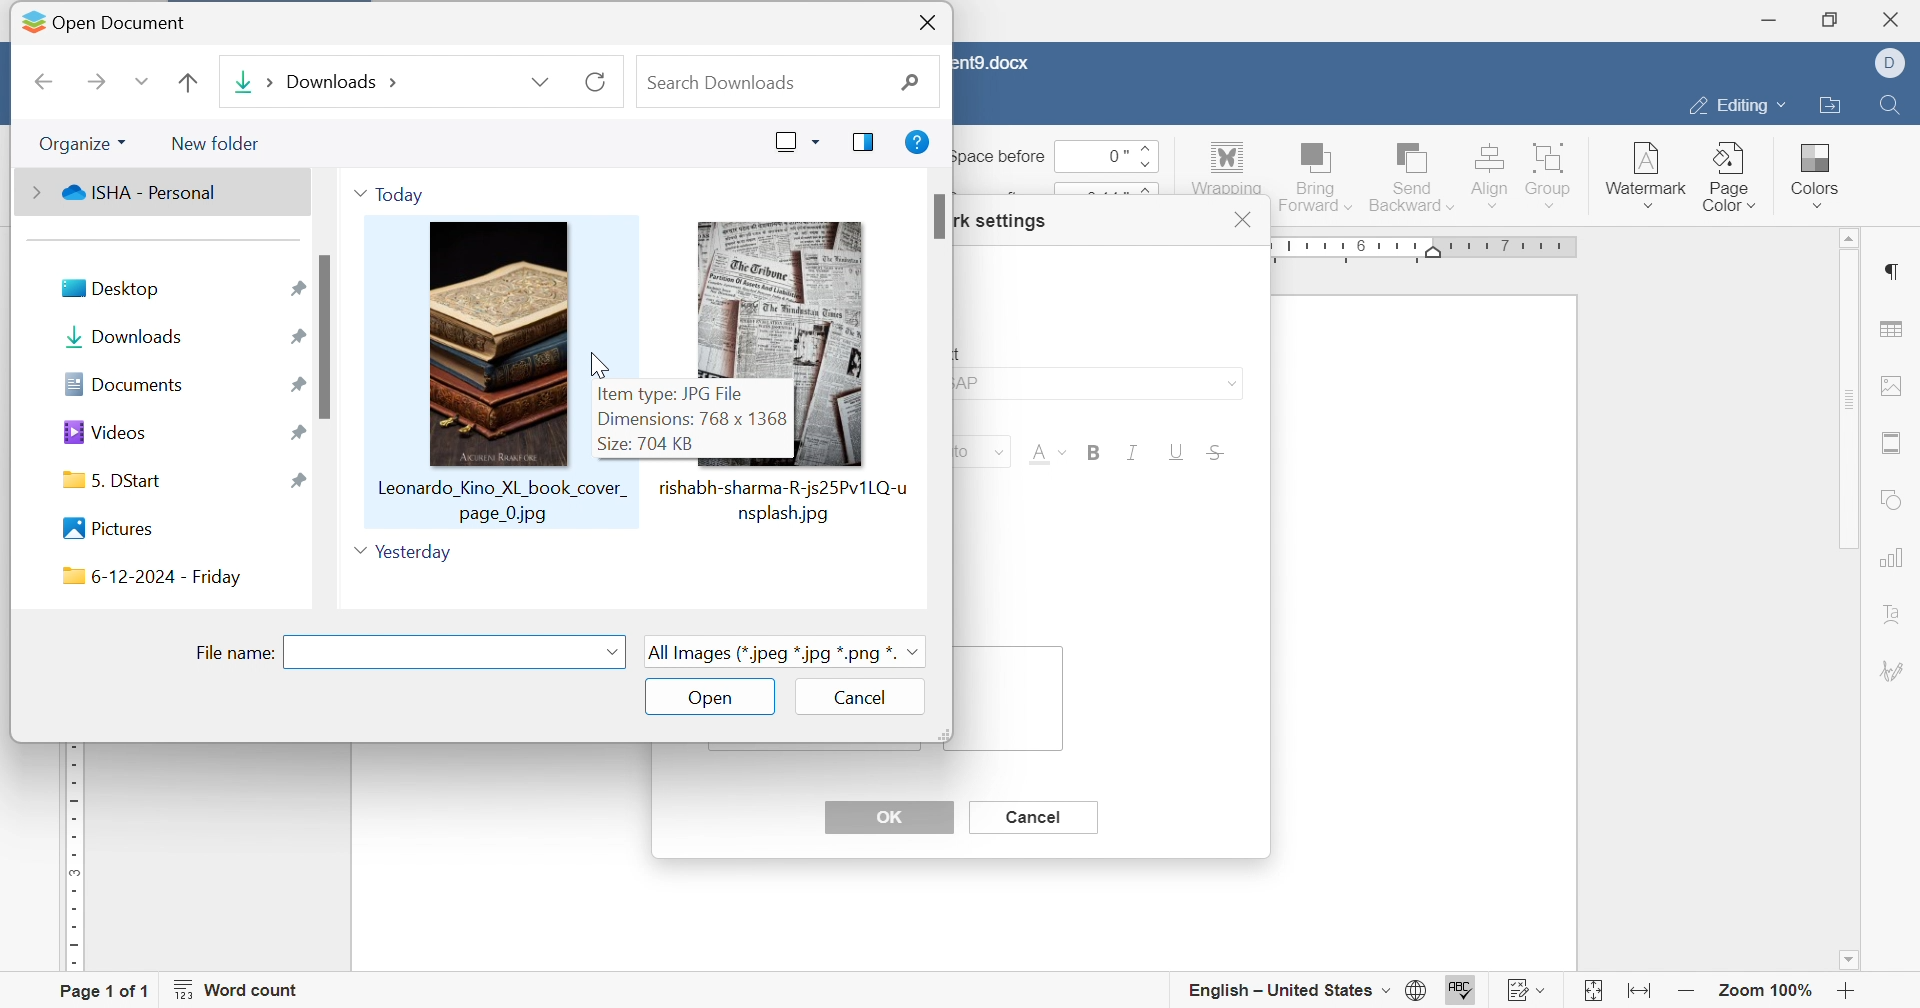 The height and width of the screenshot is (1008, 1920). Describe the element at coordinates (393, 190) in the screenshot. I see `today` at that location.